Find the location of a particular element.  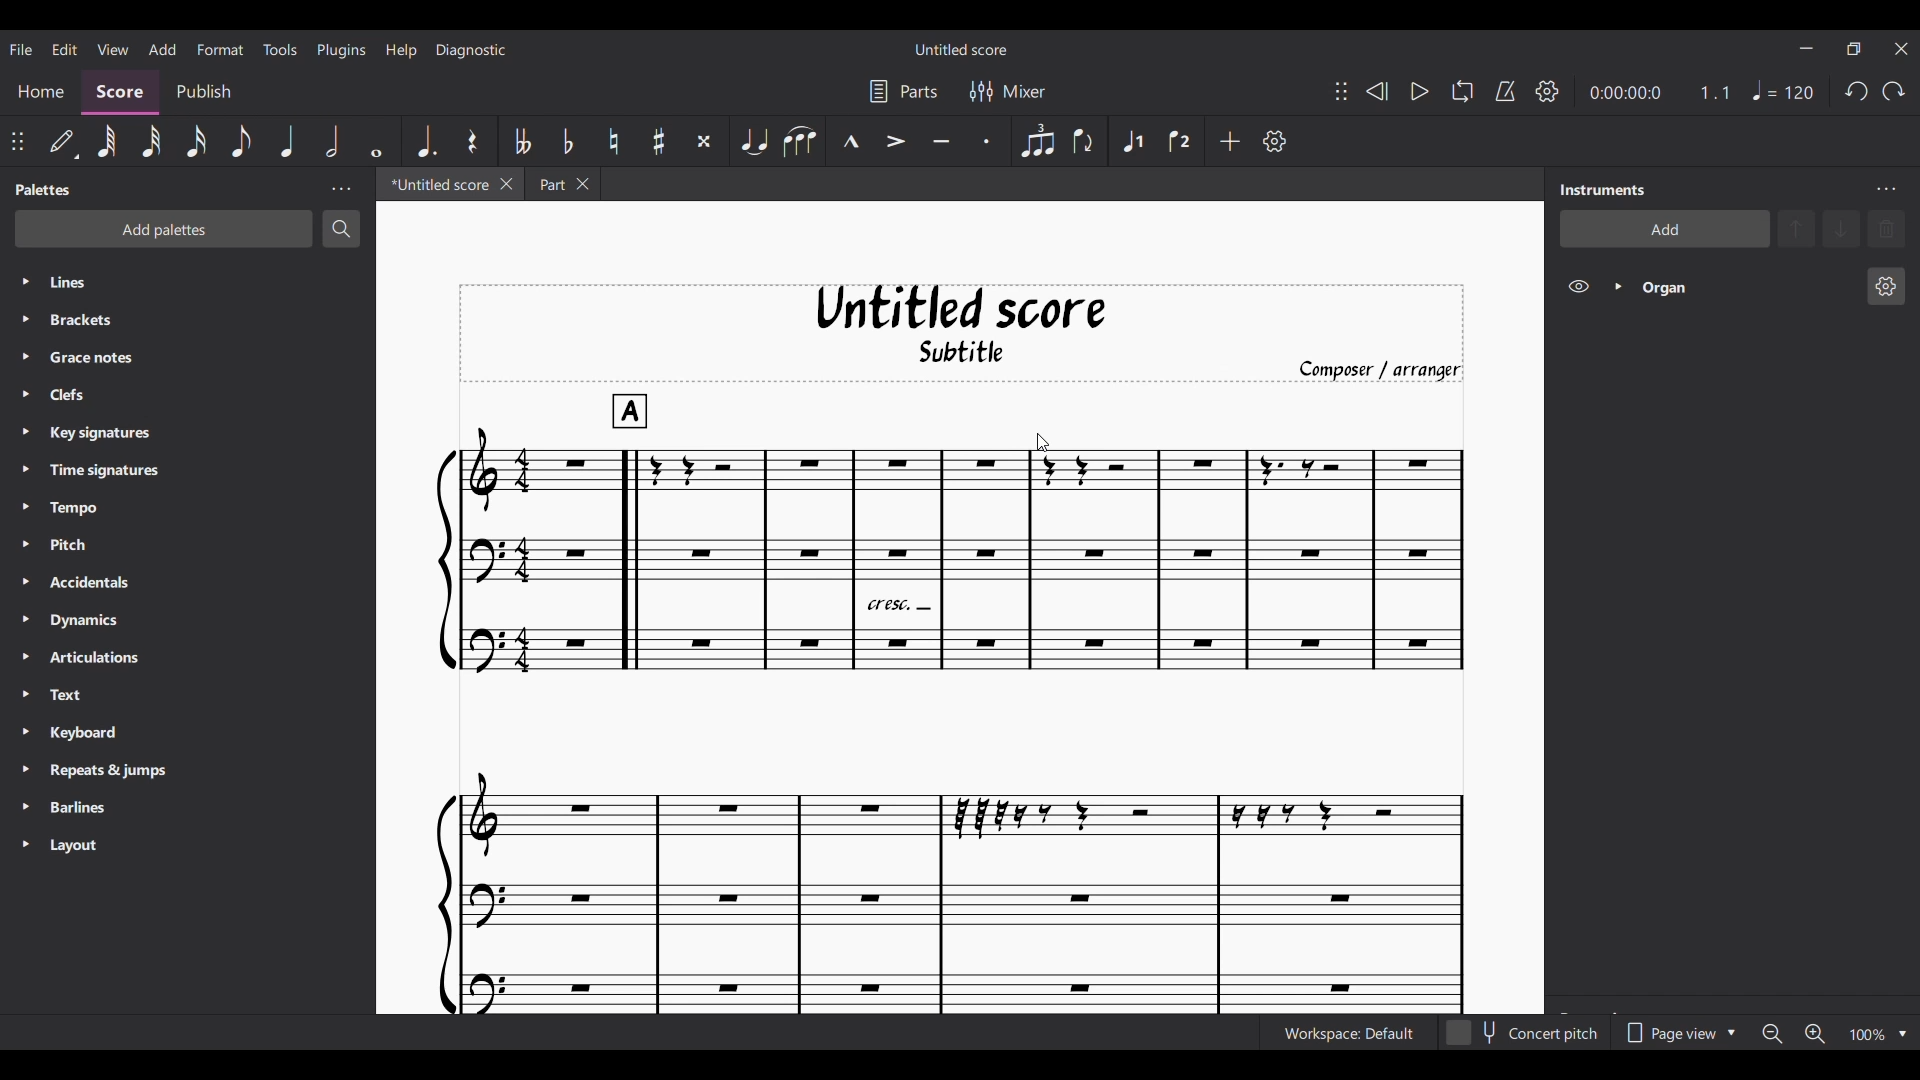

Accent is located at coordinates (896, 142).